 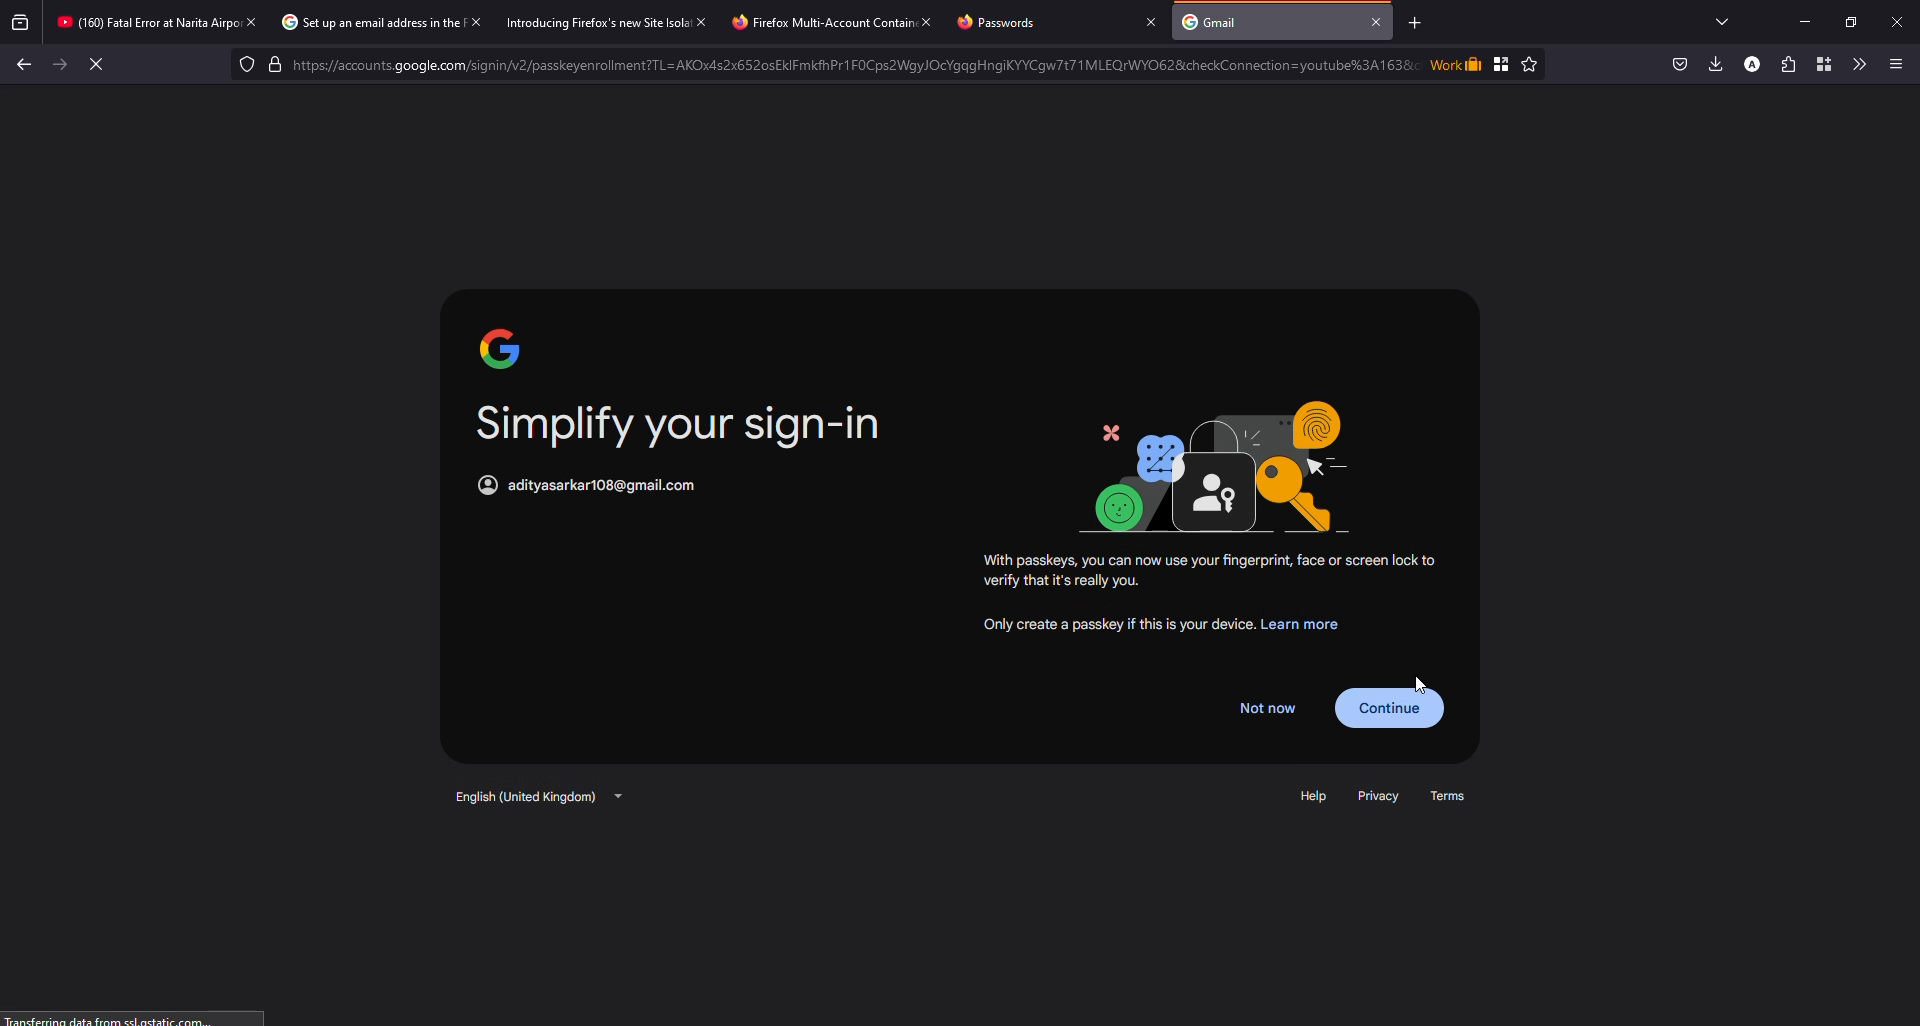 What do you see at coordinates (1454, 65) in the screenshot?
I see `Work` at bounding box center [1454, 65].